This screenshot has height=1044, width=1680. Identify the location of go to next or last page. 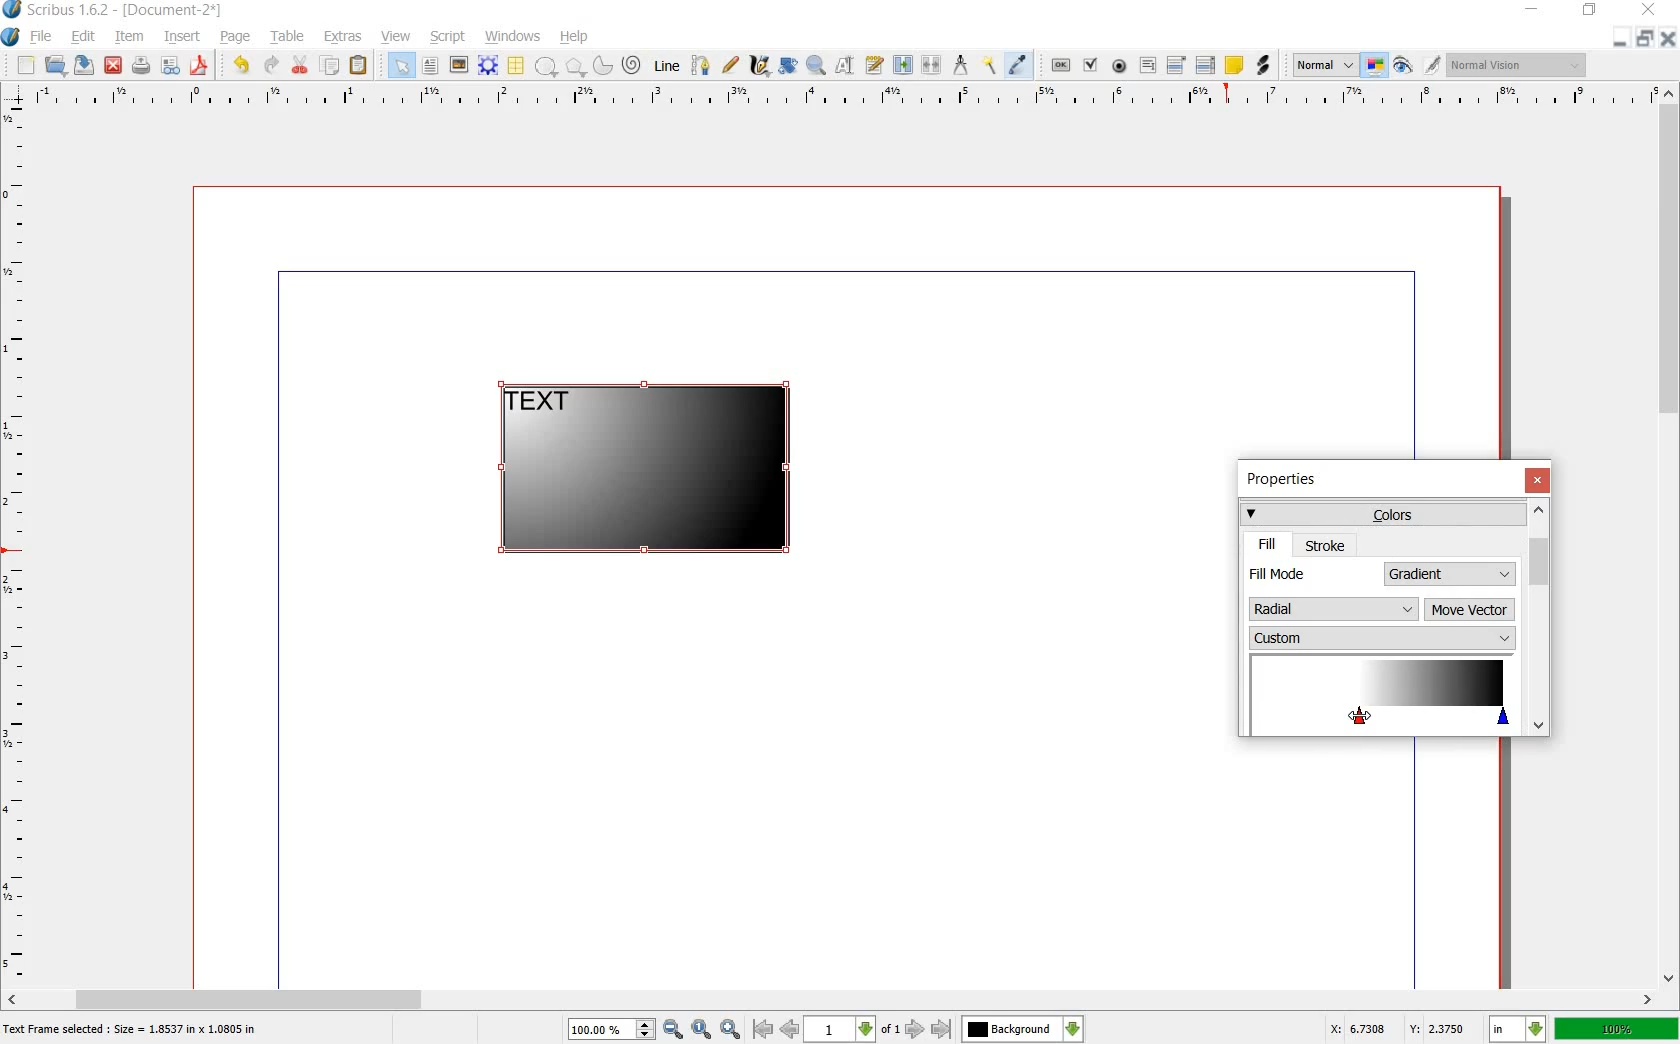
(927, 1030).